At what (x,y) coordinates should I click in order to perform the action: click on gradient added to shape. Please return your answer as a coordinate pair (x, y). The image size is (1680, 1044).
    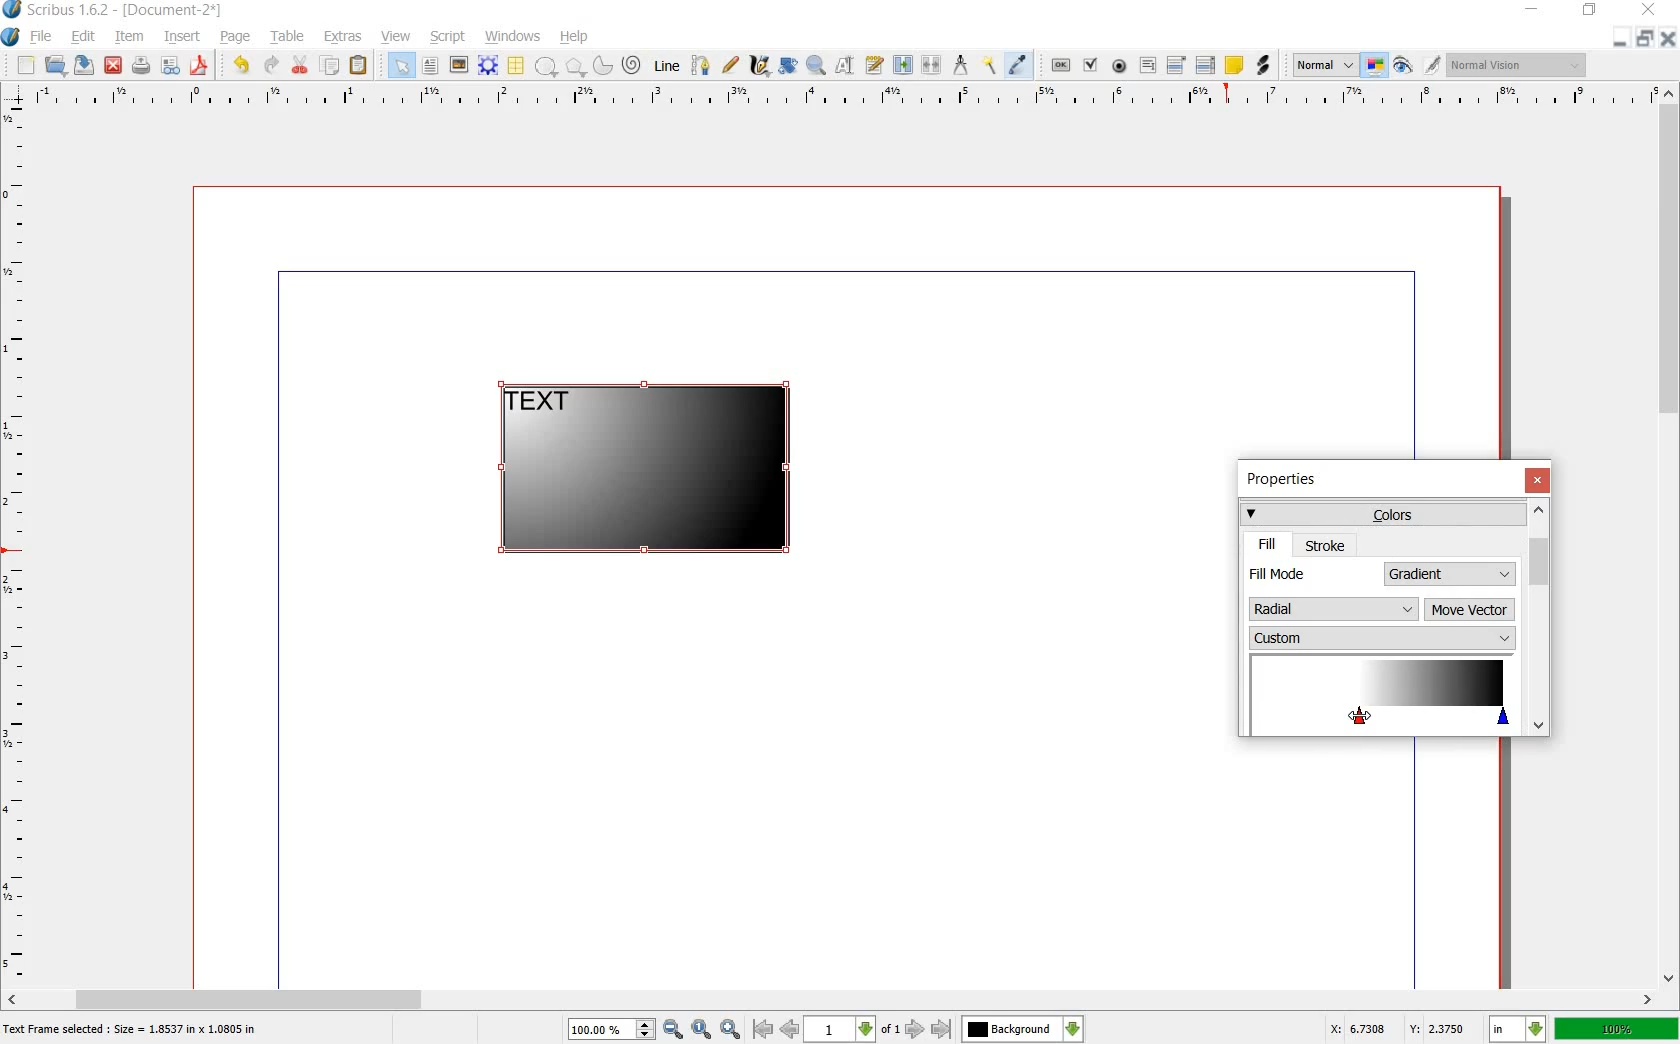
    Looking at the image, I should click on (649, 471).